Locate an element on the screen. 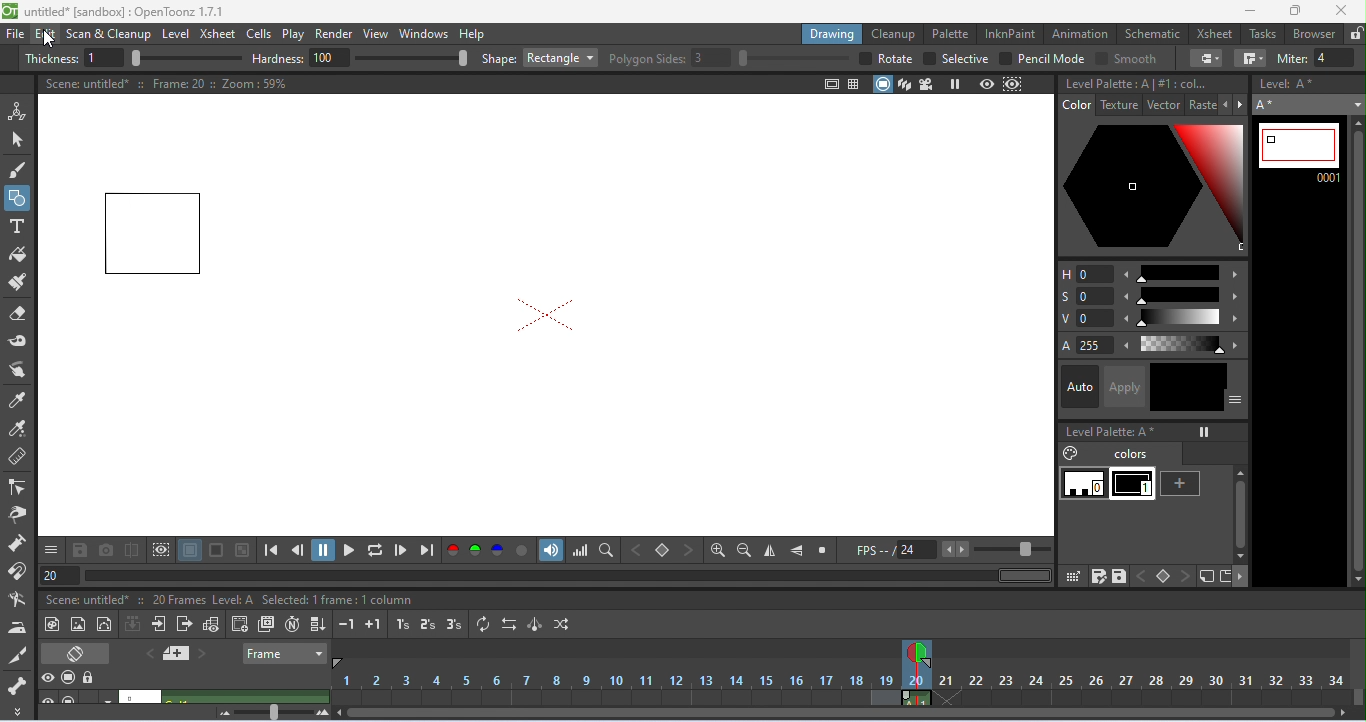  zoom factor is located at coordinates (271, 713).